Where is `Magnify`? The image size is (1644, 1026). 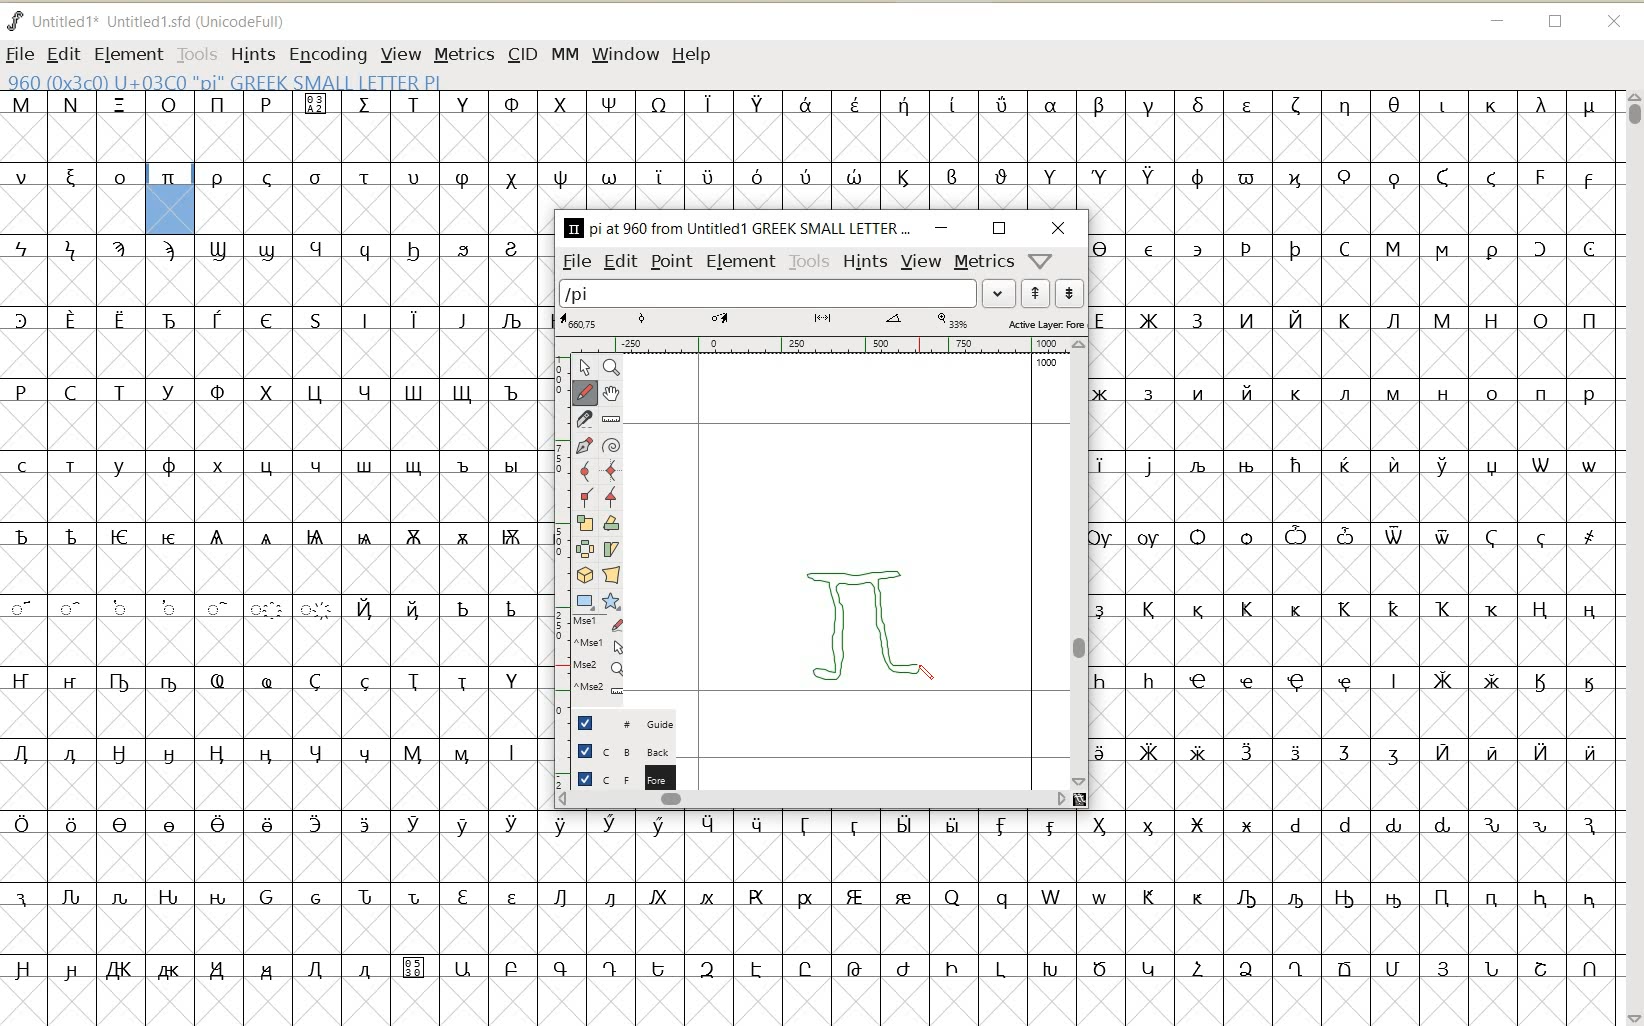 Magnify is located at coordinates (613, 369).